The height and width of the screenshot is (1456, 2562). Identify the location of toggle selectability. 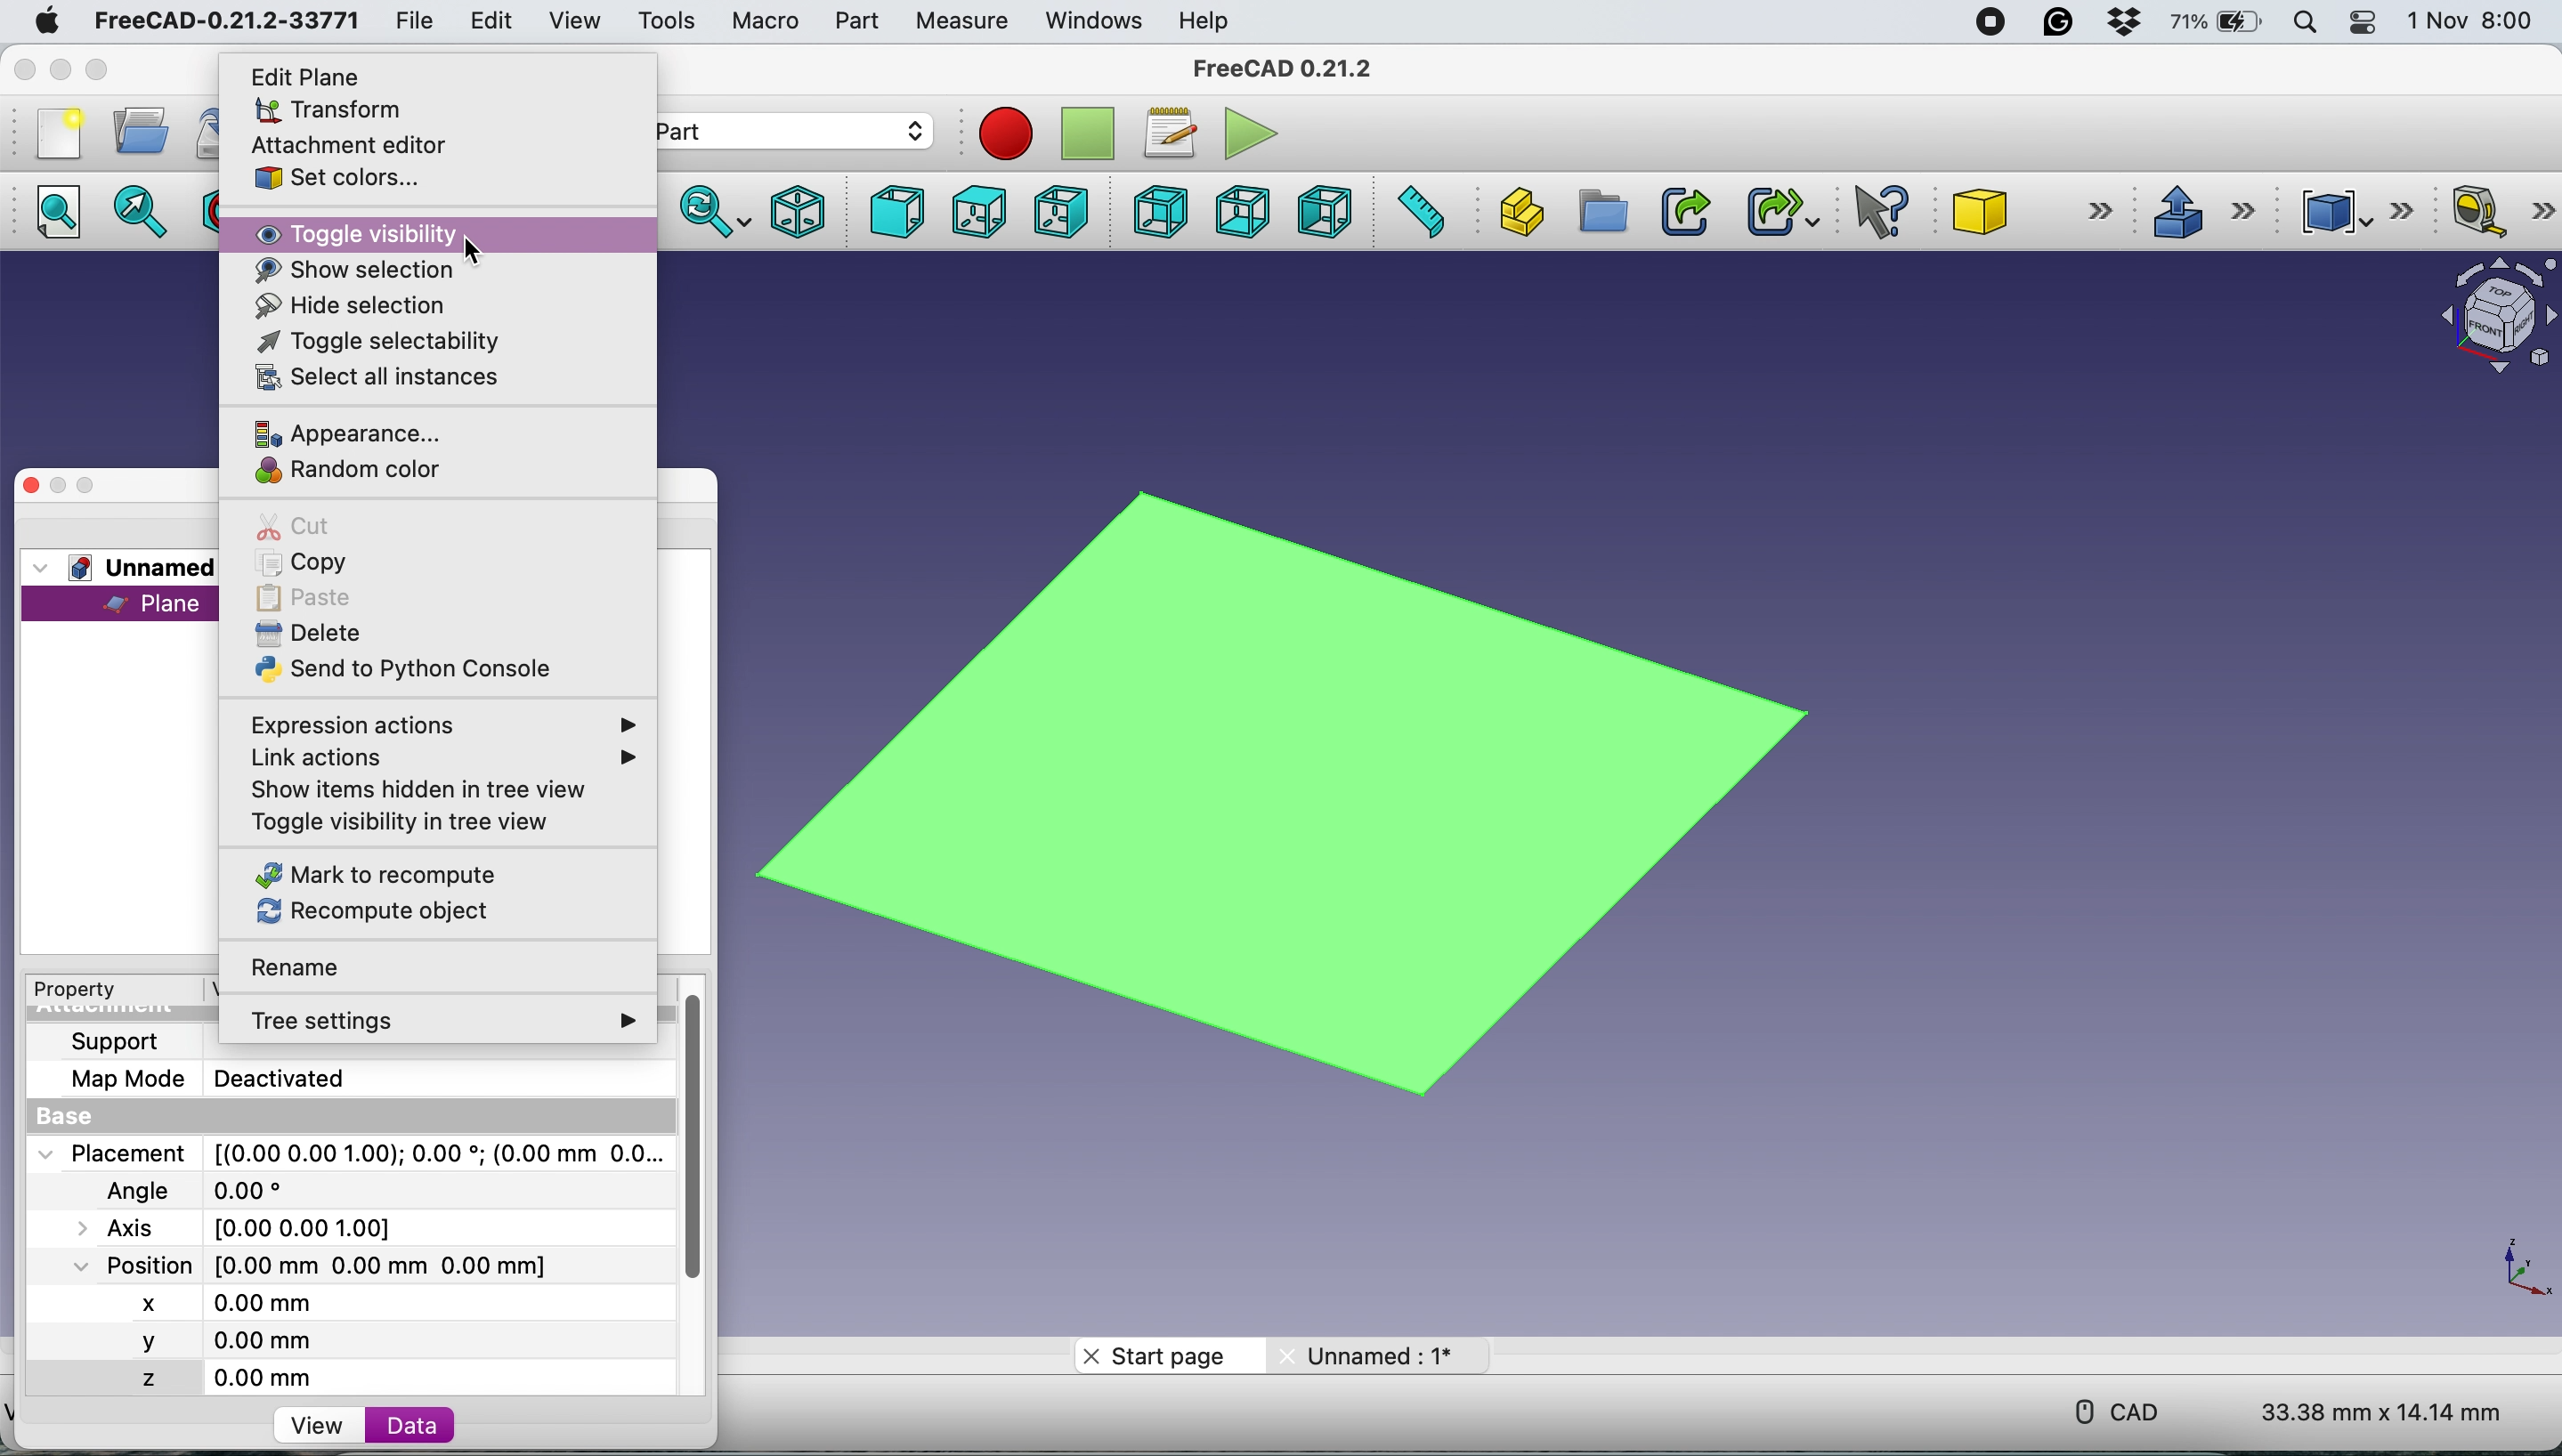
(378, 343).